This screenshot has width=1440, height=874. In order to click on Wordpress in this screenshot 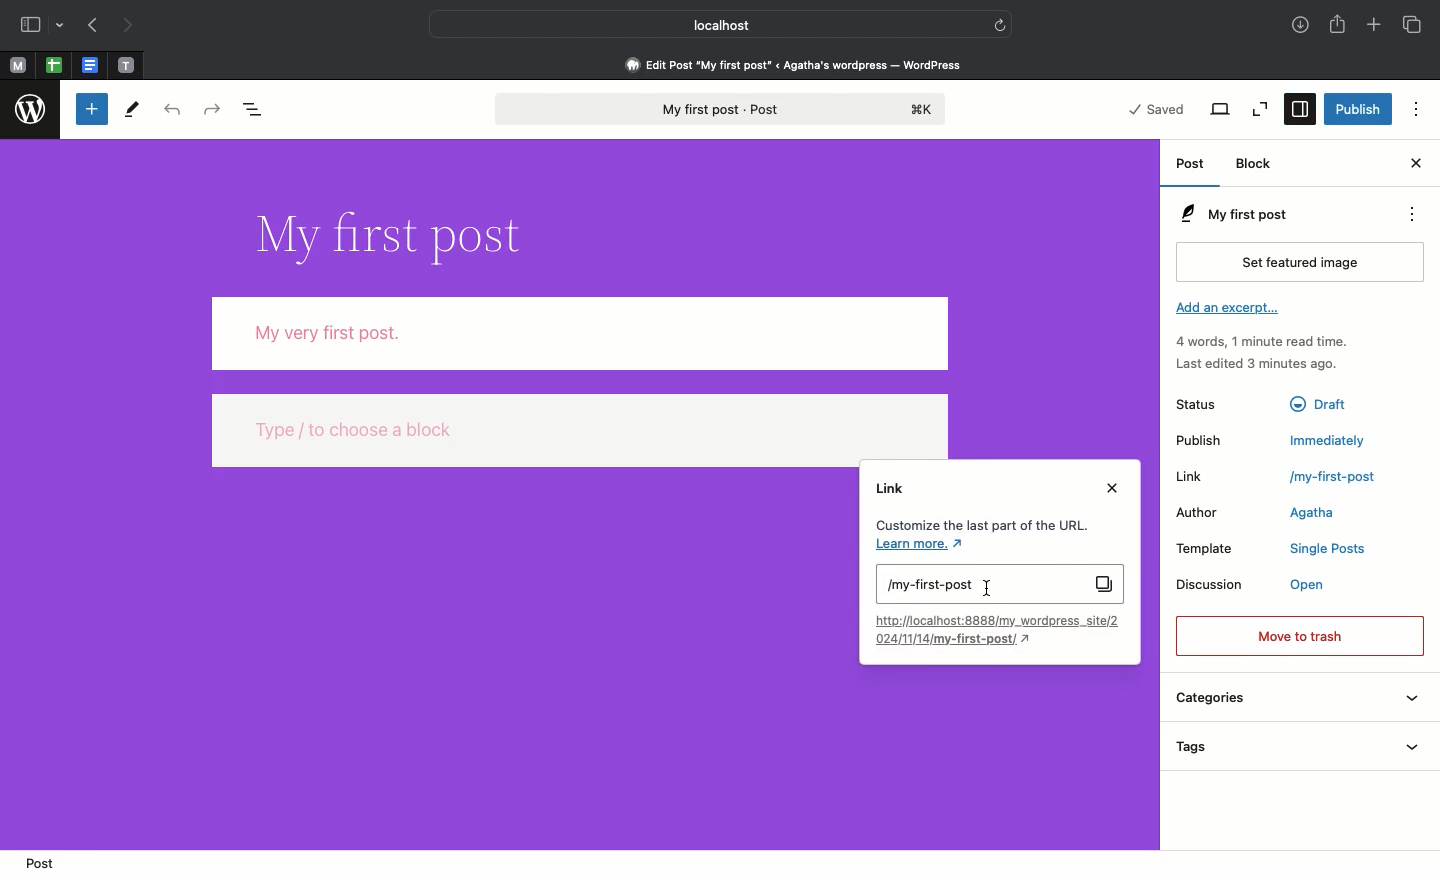, I will do `click(29, 110)`.